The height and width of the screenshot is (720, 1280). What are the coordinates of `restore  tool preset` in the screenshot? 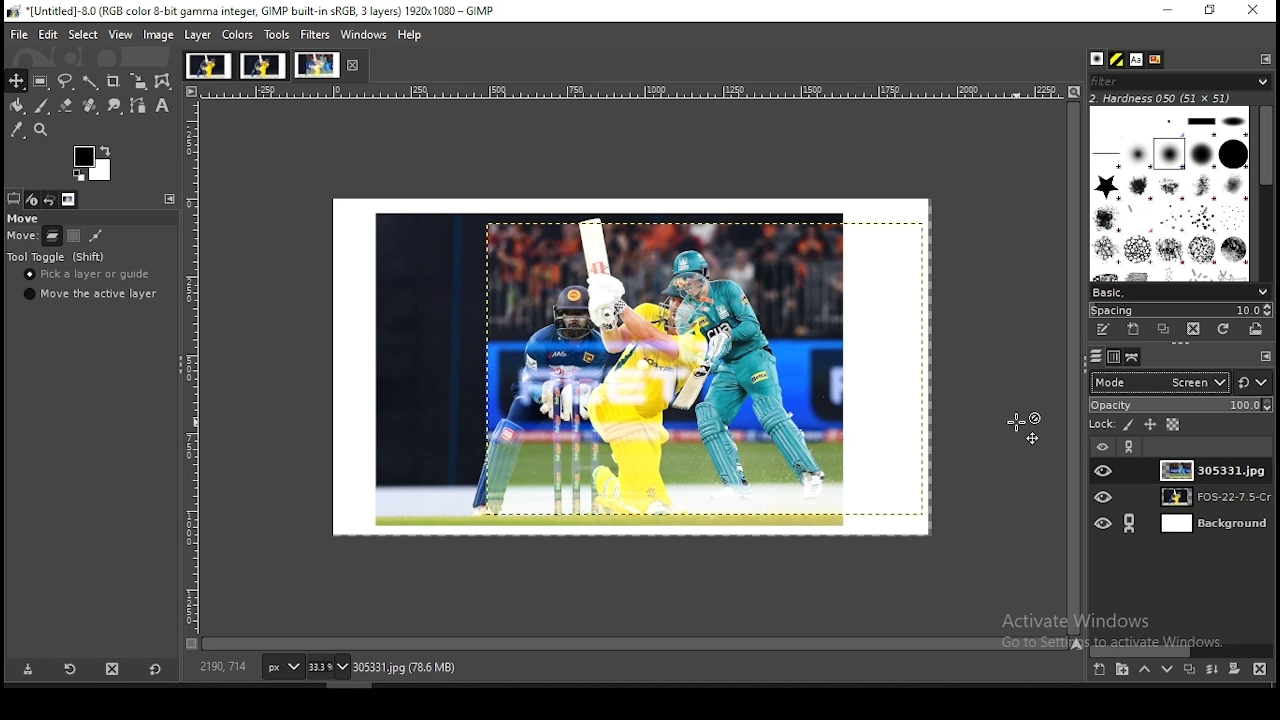 It's located at (67, 670).